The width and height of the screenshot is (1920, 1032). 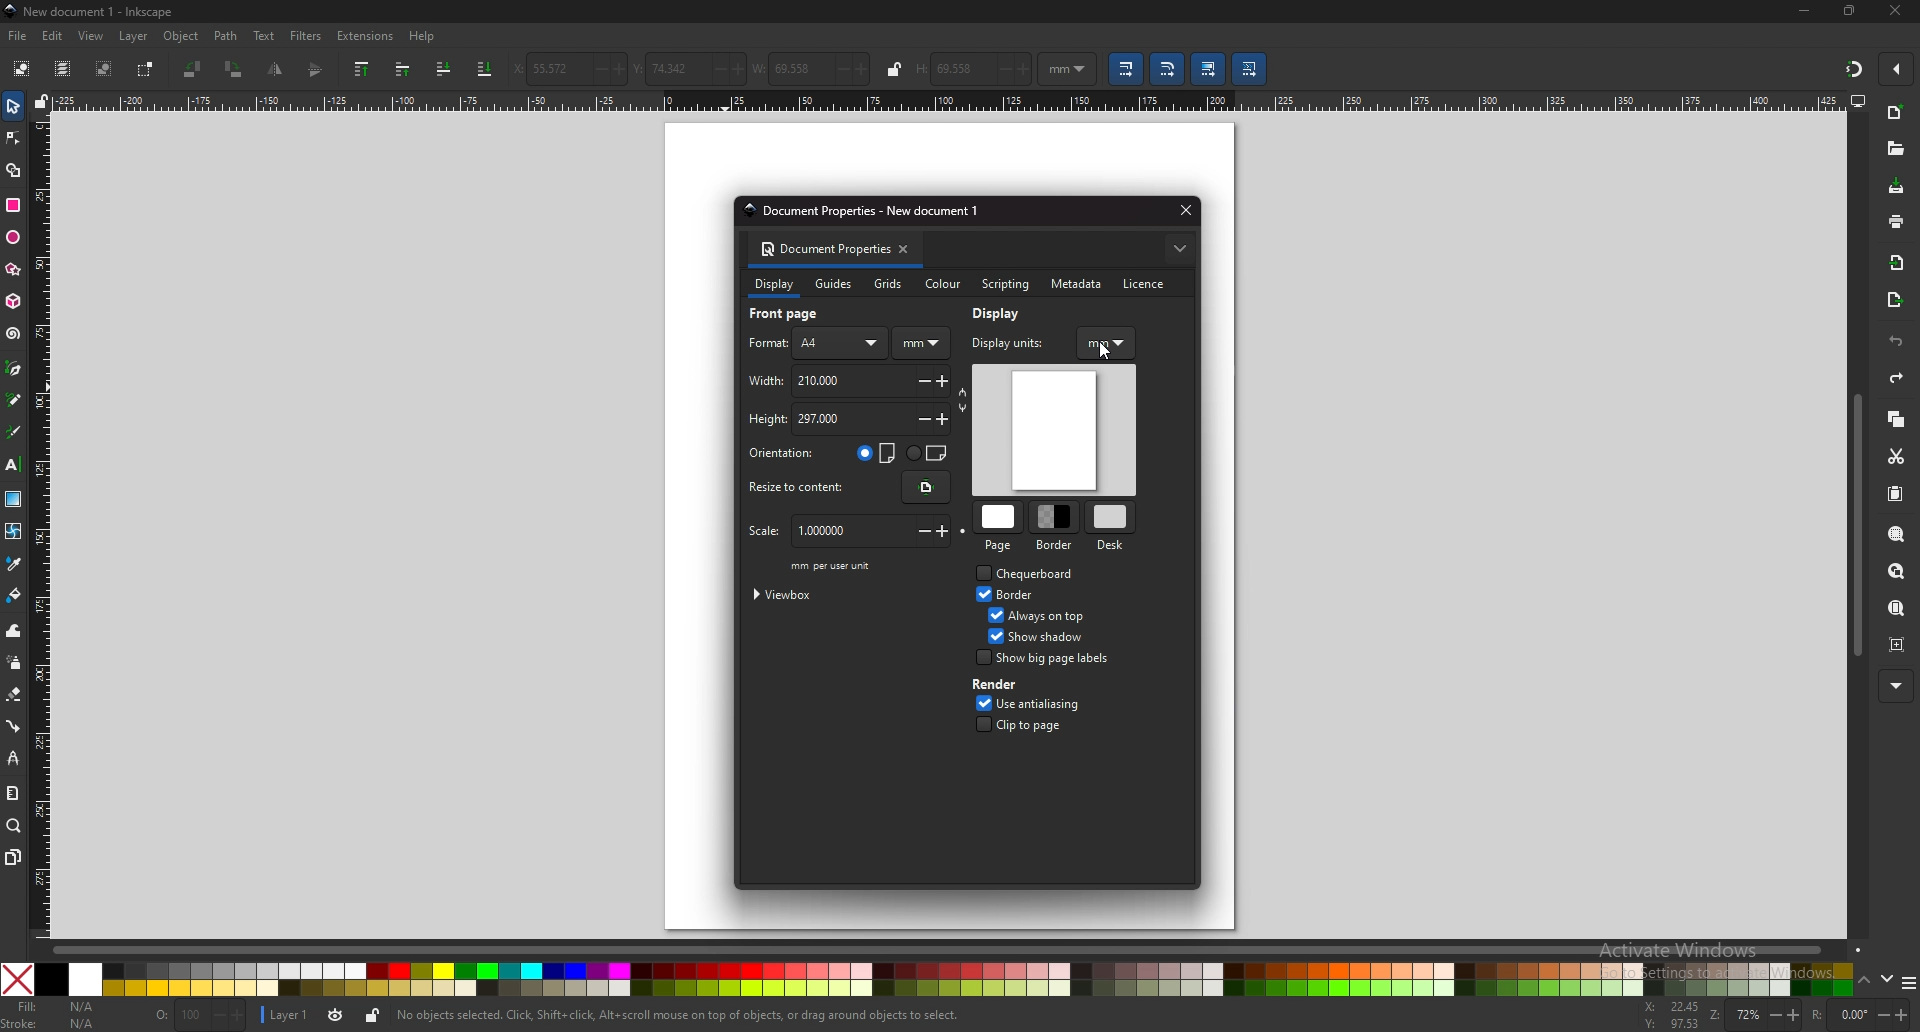 What do you see at coordinates (62, 69) in the screenshot?
I see `select all in all layers` at bounding box center [62, 69].